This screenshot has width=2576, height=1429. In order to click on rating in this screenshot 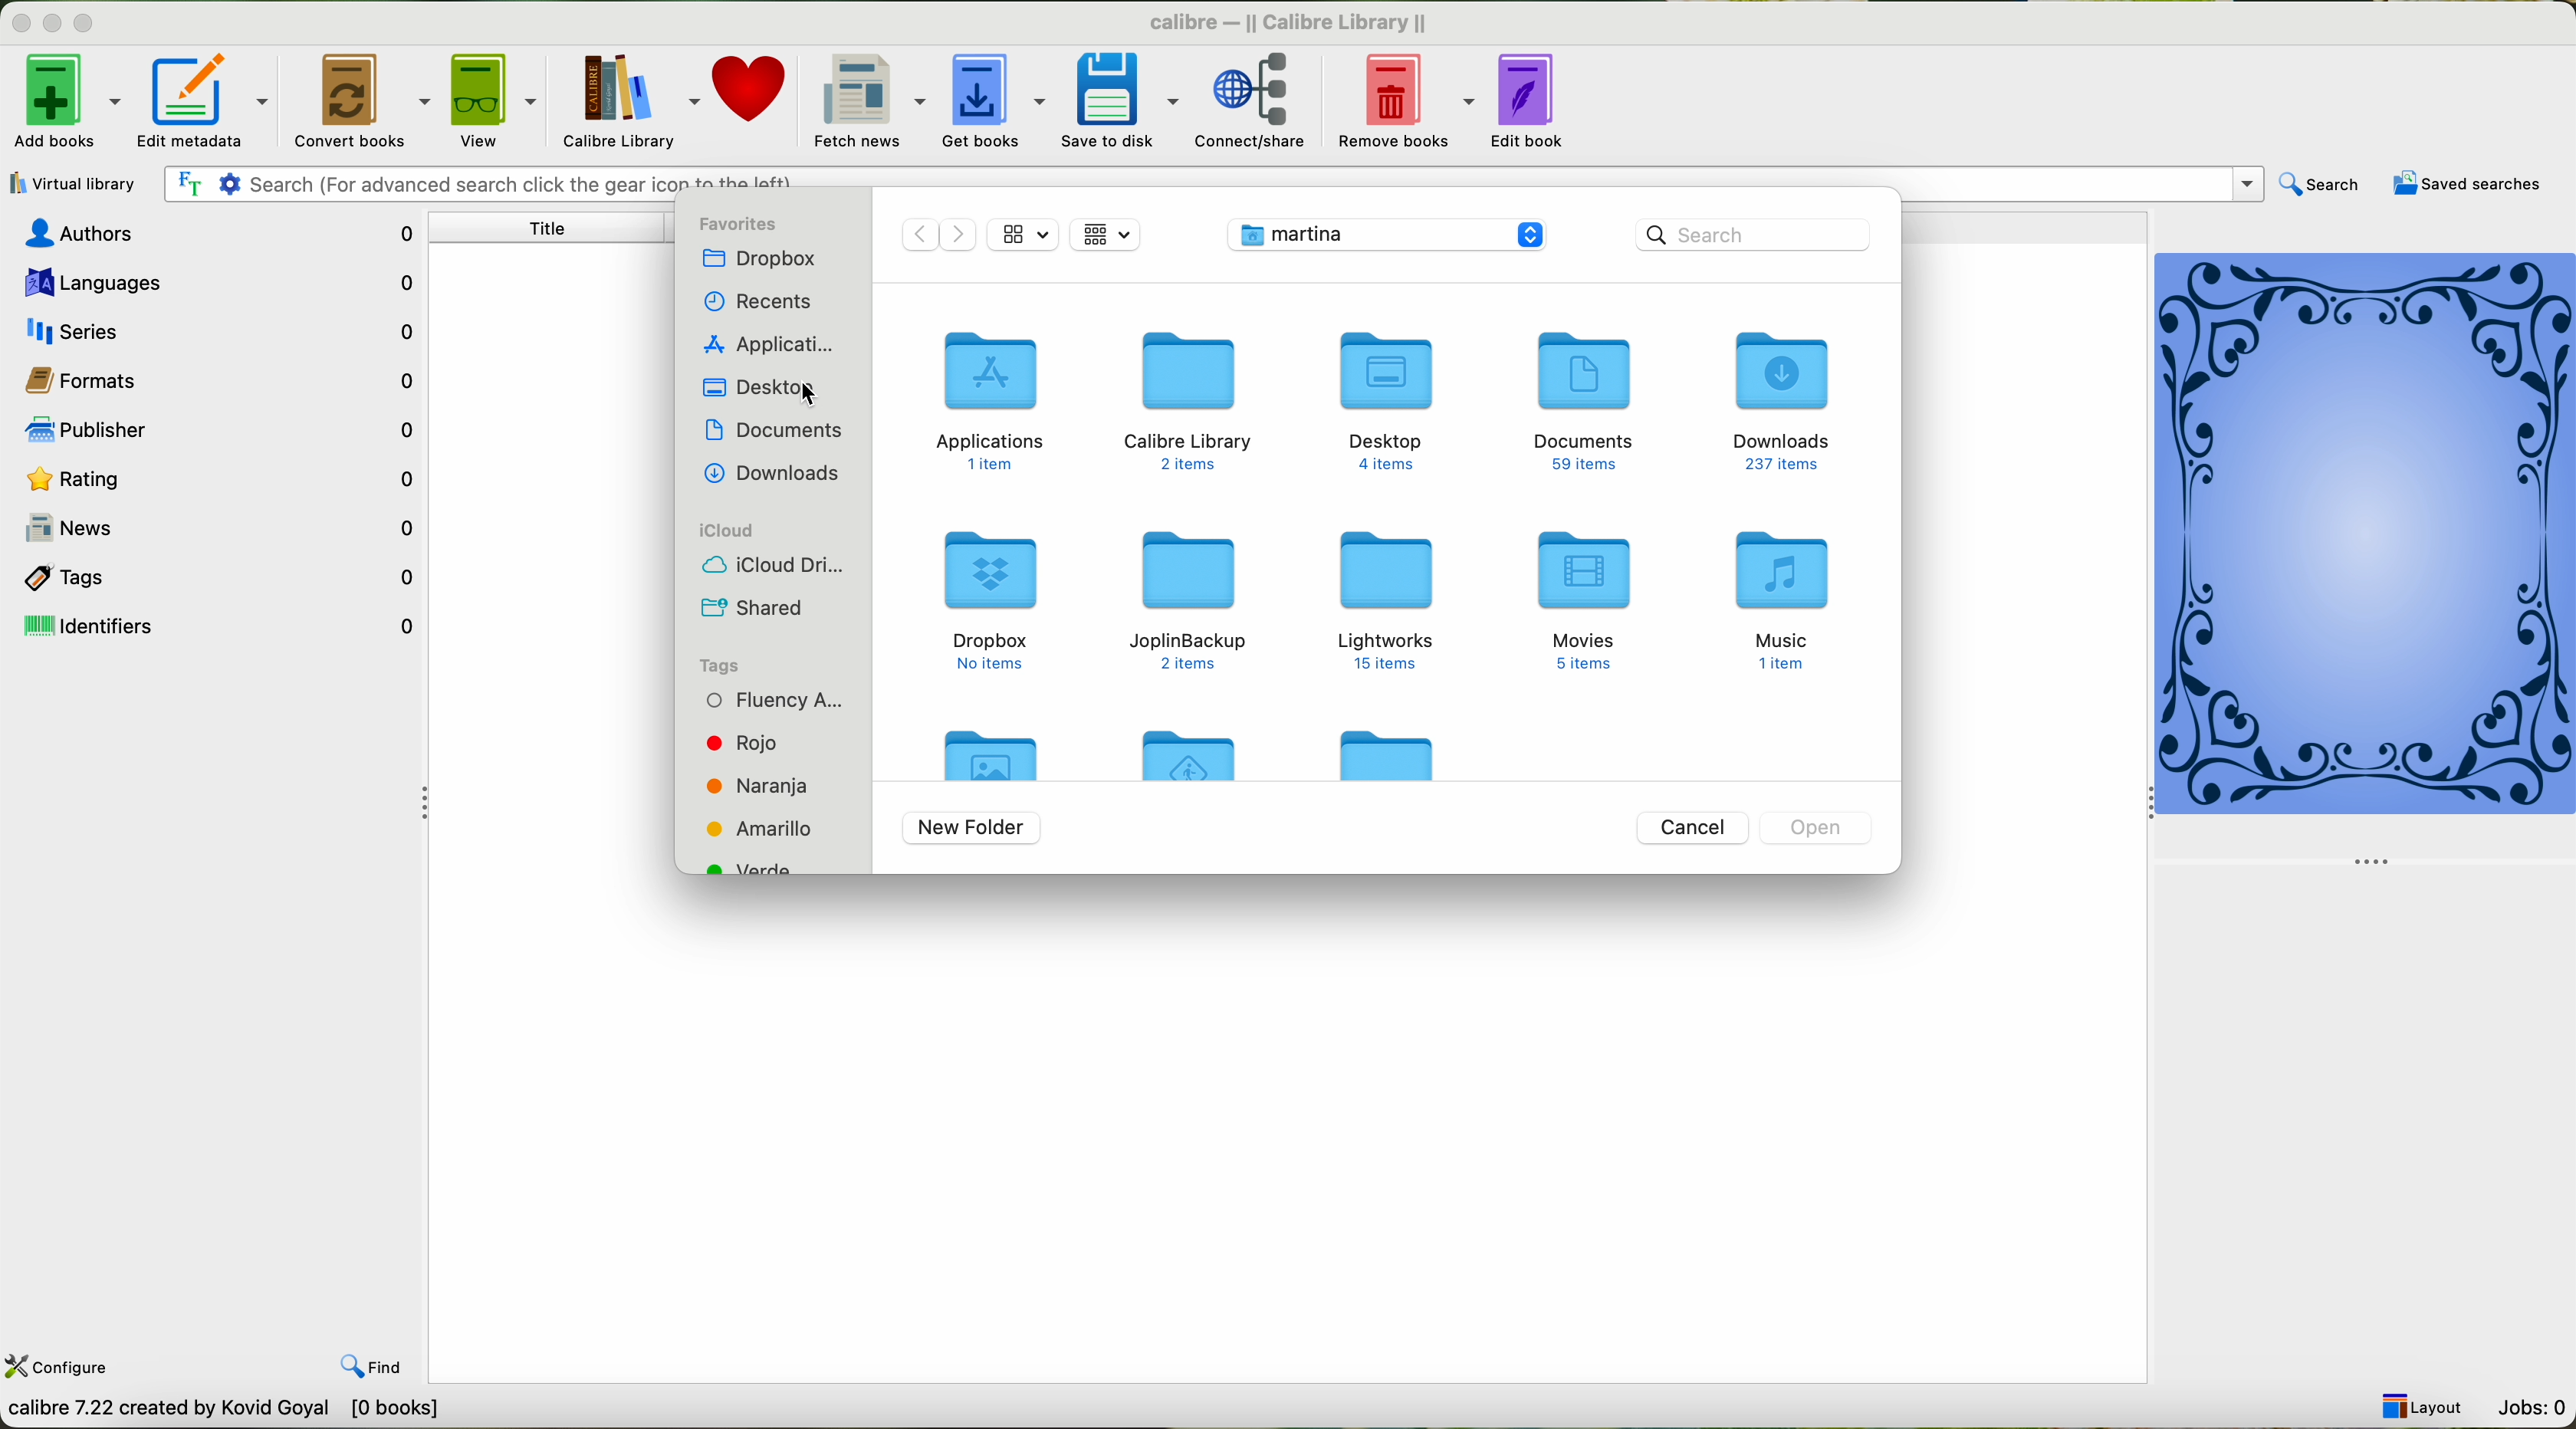, I will do `click(216, 478)`.